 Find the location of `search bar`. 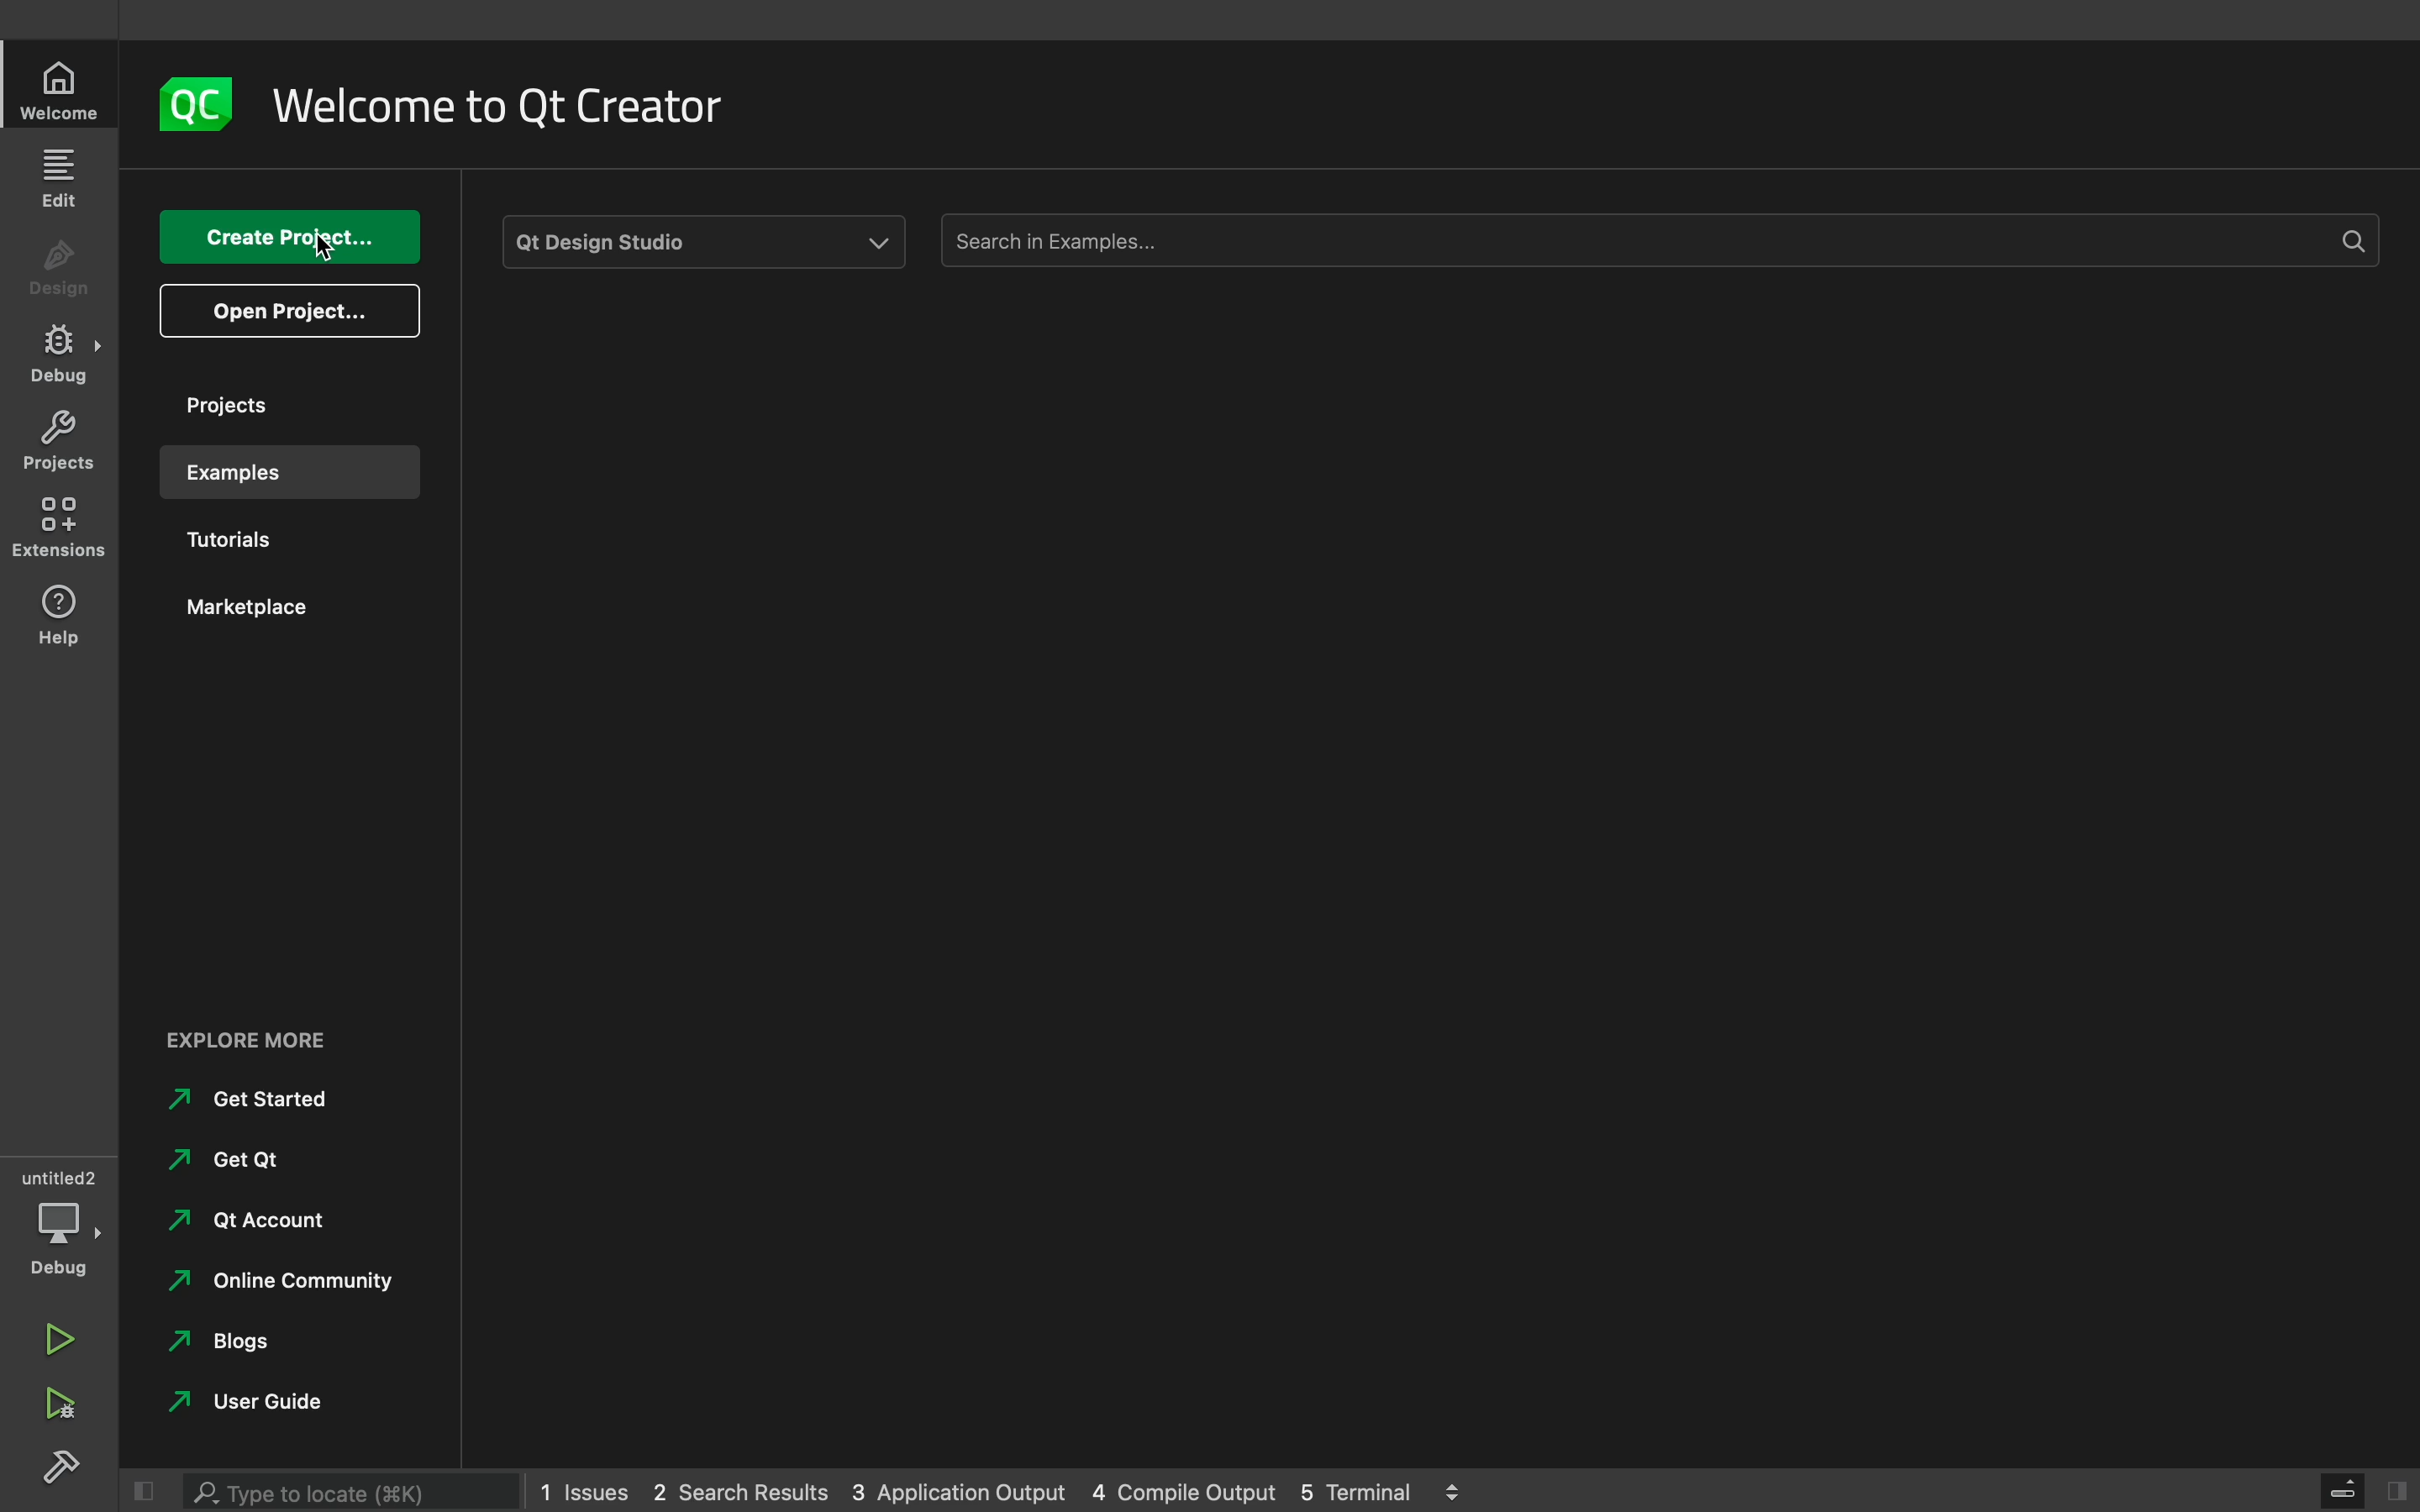

search bar is located at coordinates (1654, 237).